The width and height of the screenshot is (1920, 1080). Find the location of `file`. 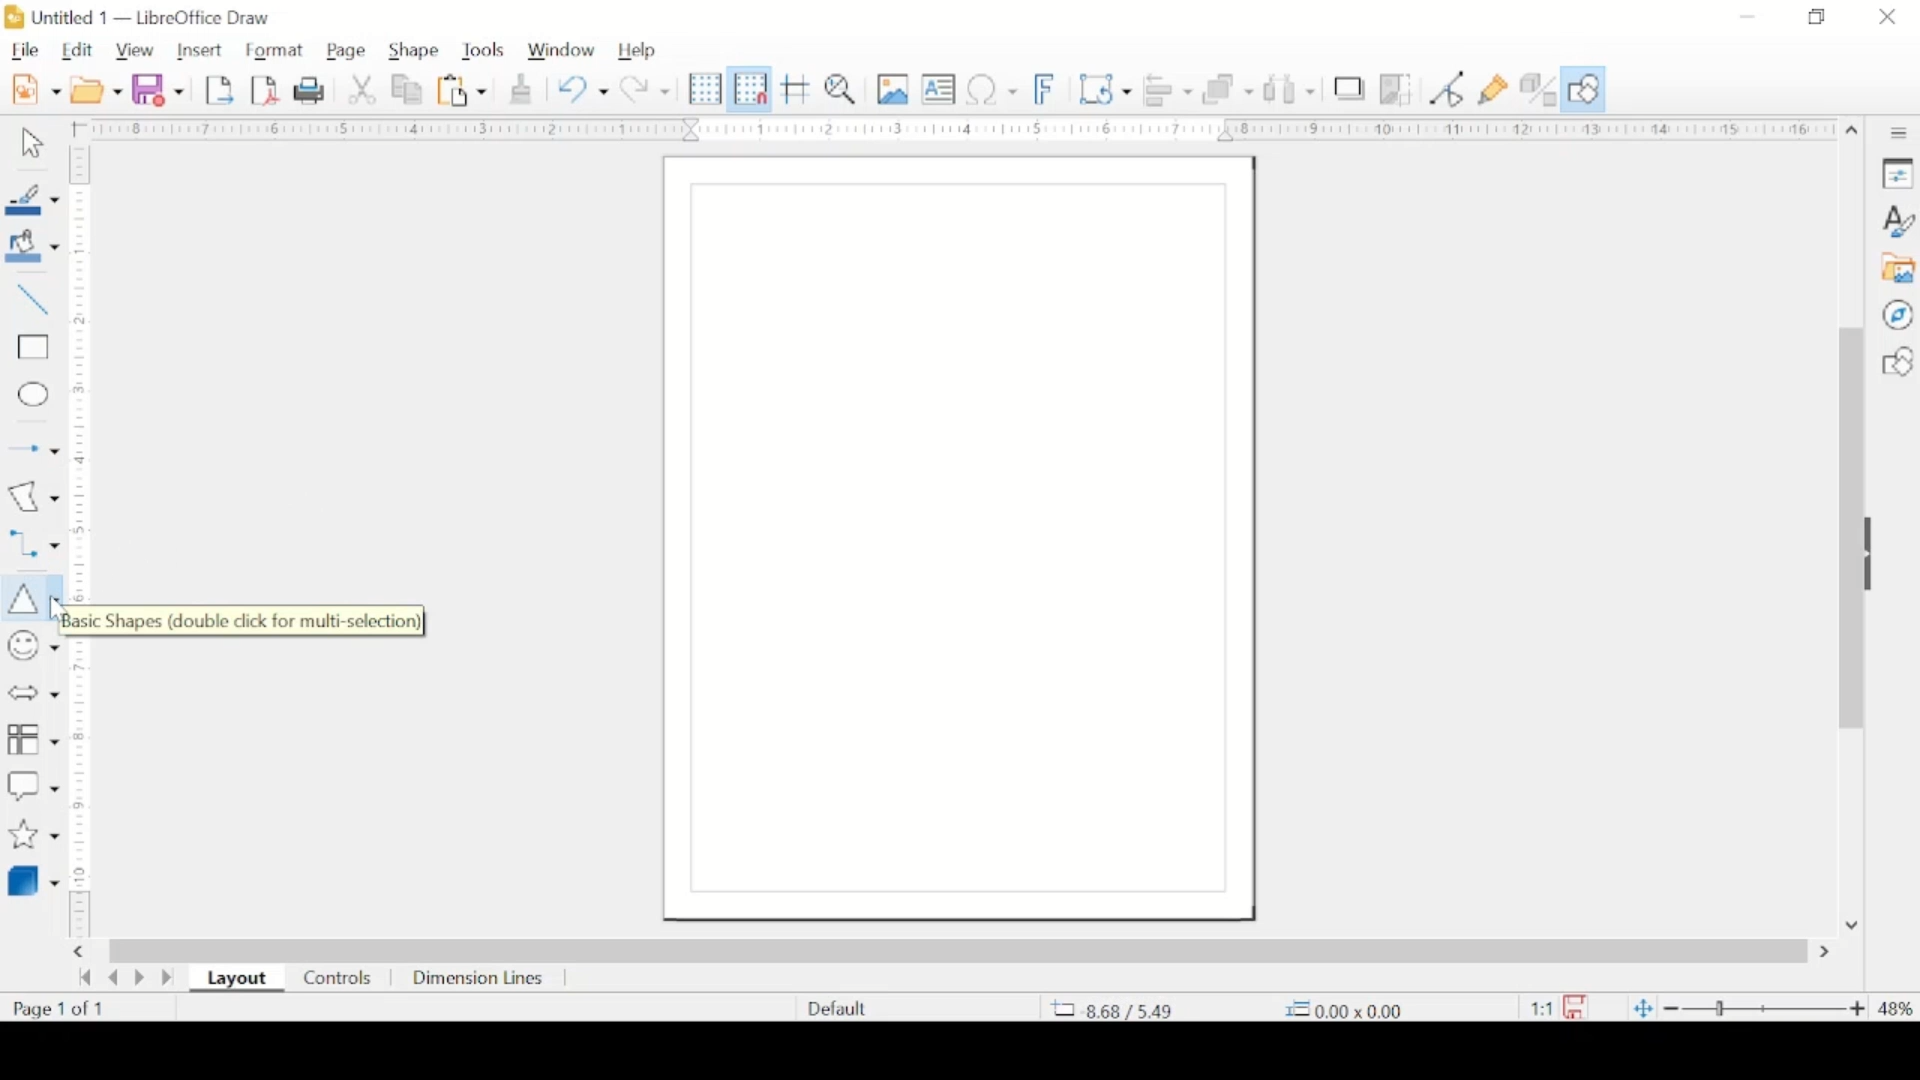

file is located at coordinates (25, 49).